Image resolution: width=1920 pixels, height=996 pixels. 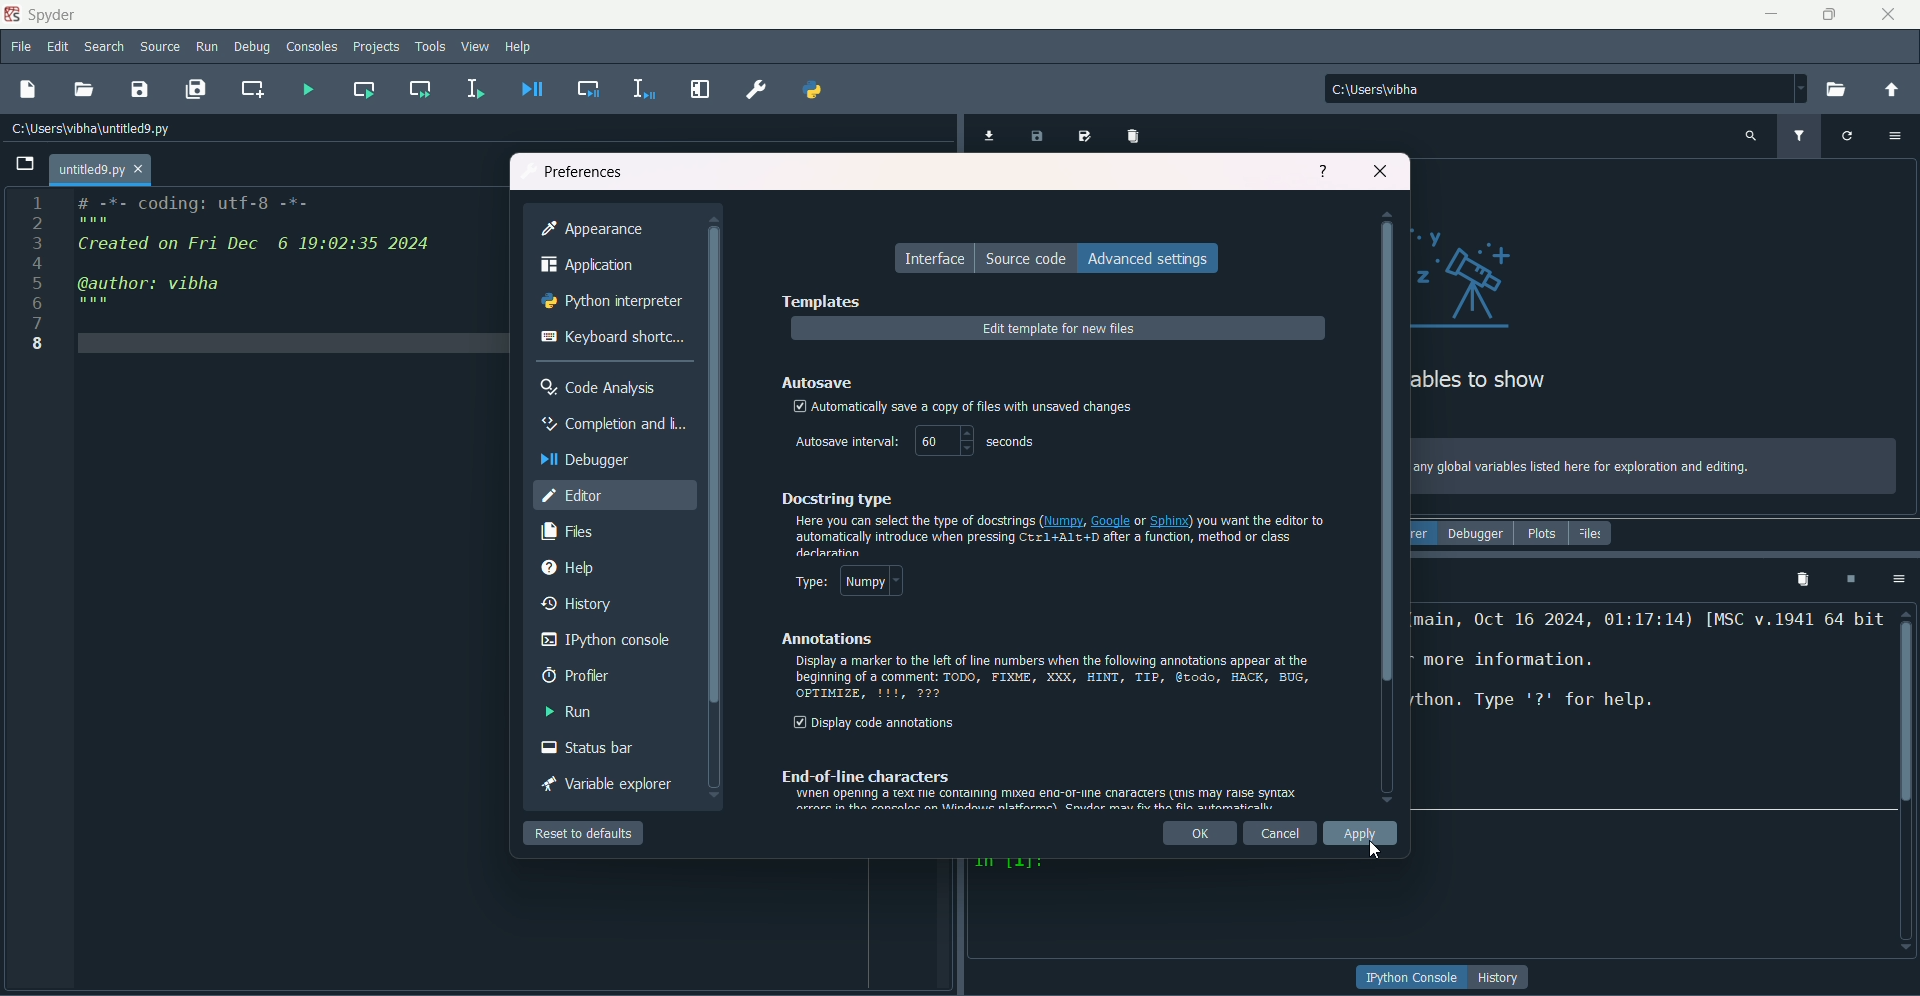 I want to click on filter variable, so click(x=1798, y=136).